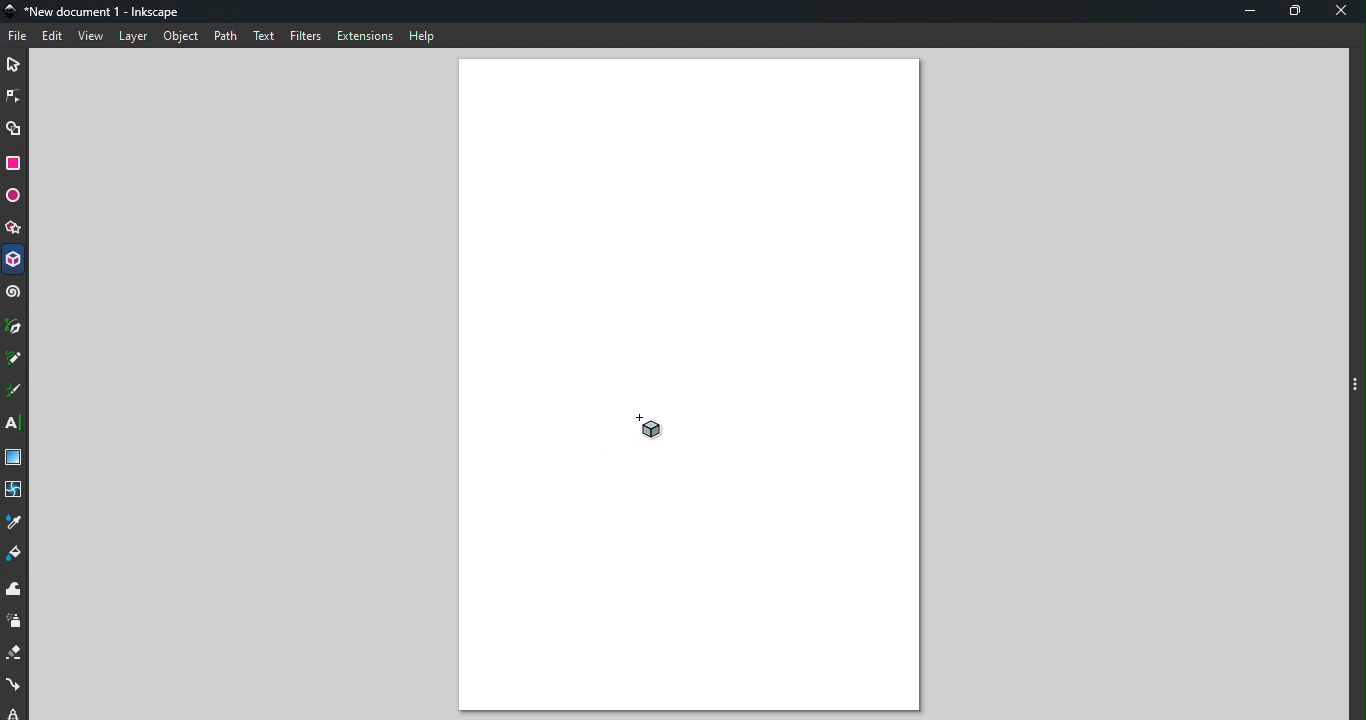 This screenshot has width=1366, height=720. What do you see at coordinates (13, 555) in the screenshot?
I see `Paint bucket tool` at bounding box center [13, 555].